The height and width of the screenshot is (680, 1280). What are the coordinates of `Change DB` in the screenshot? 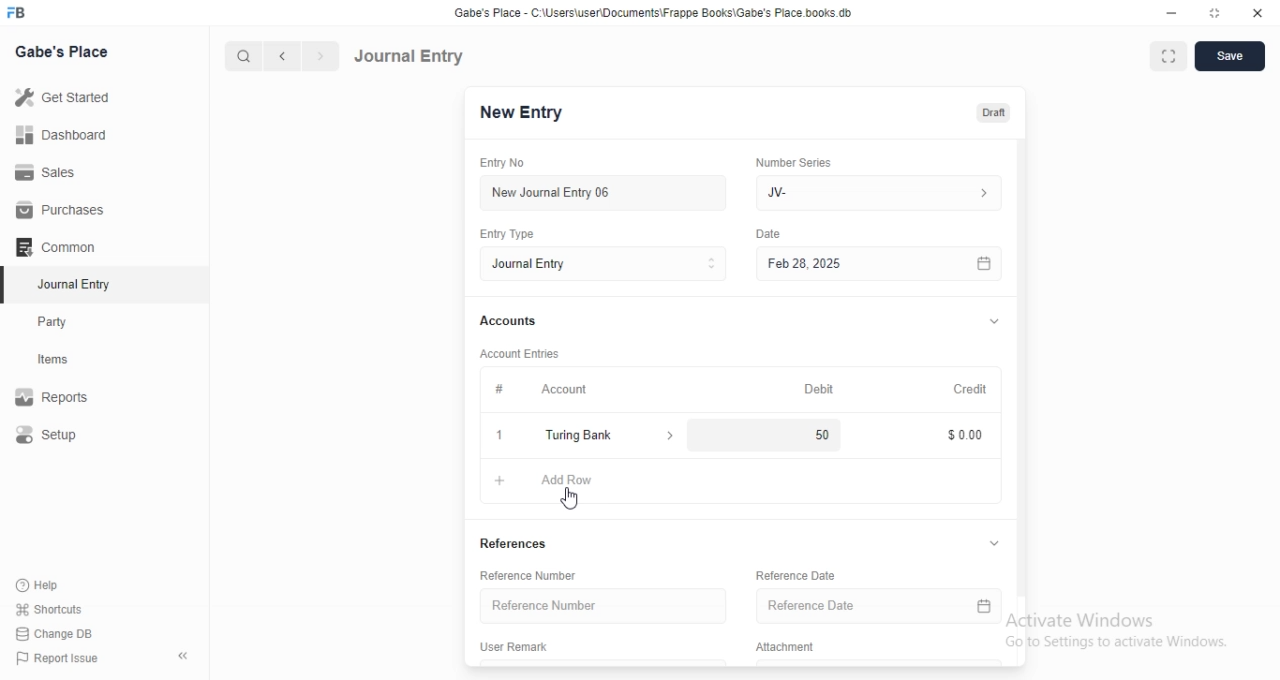 It's located at (60, 633).